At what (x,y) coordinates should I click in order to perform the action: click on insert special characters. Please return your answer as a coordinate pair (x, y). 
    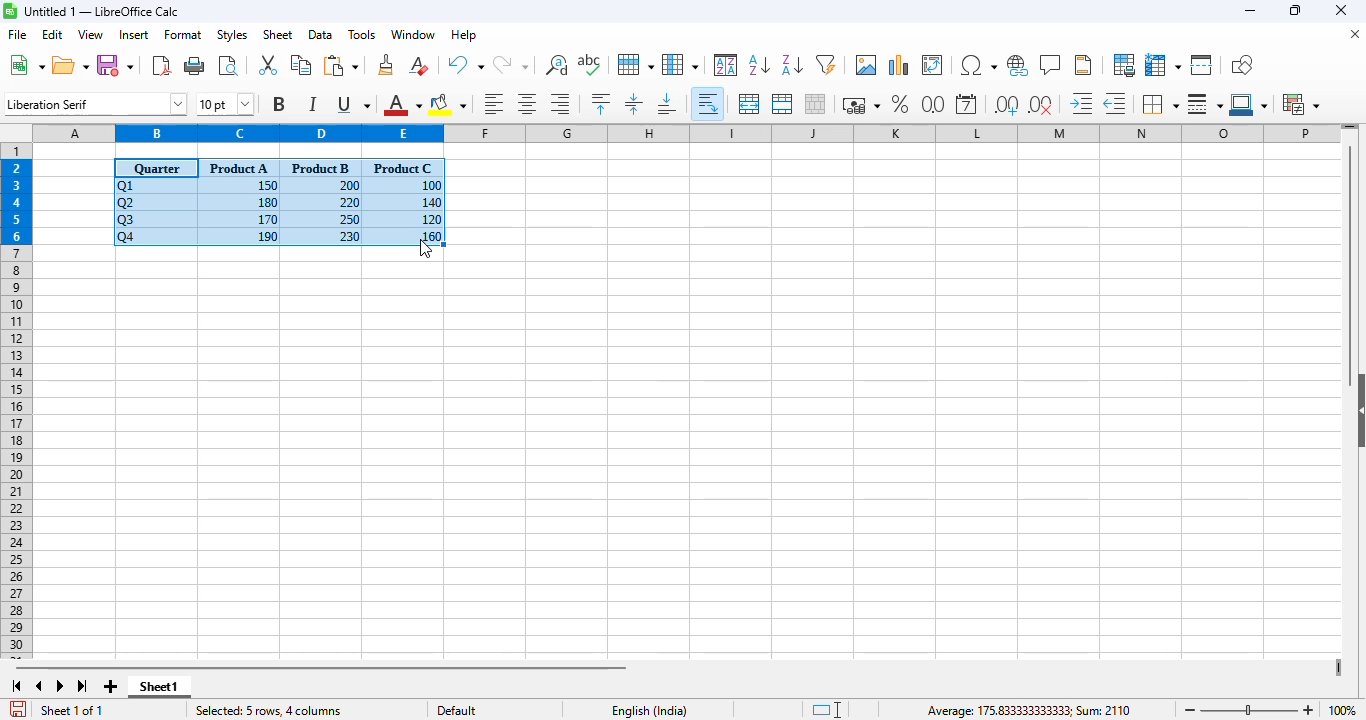
    Looking at the image, I should click on (978, 65).